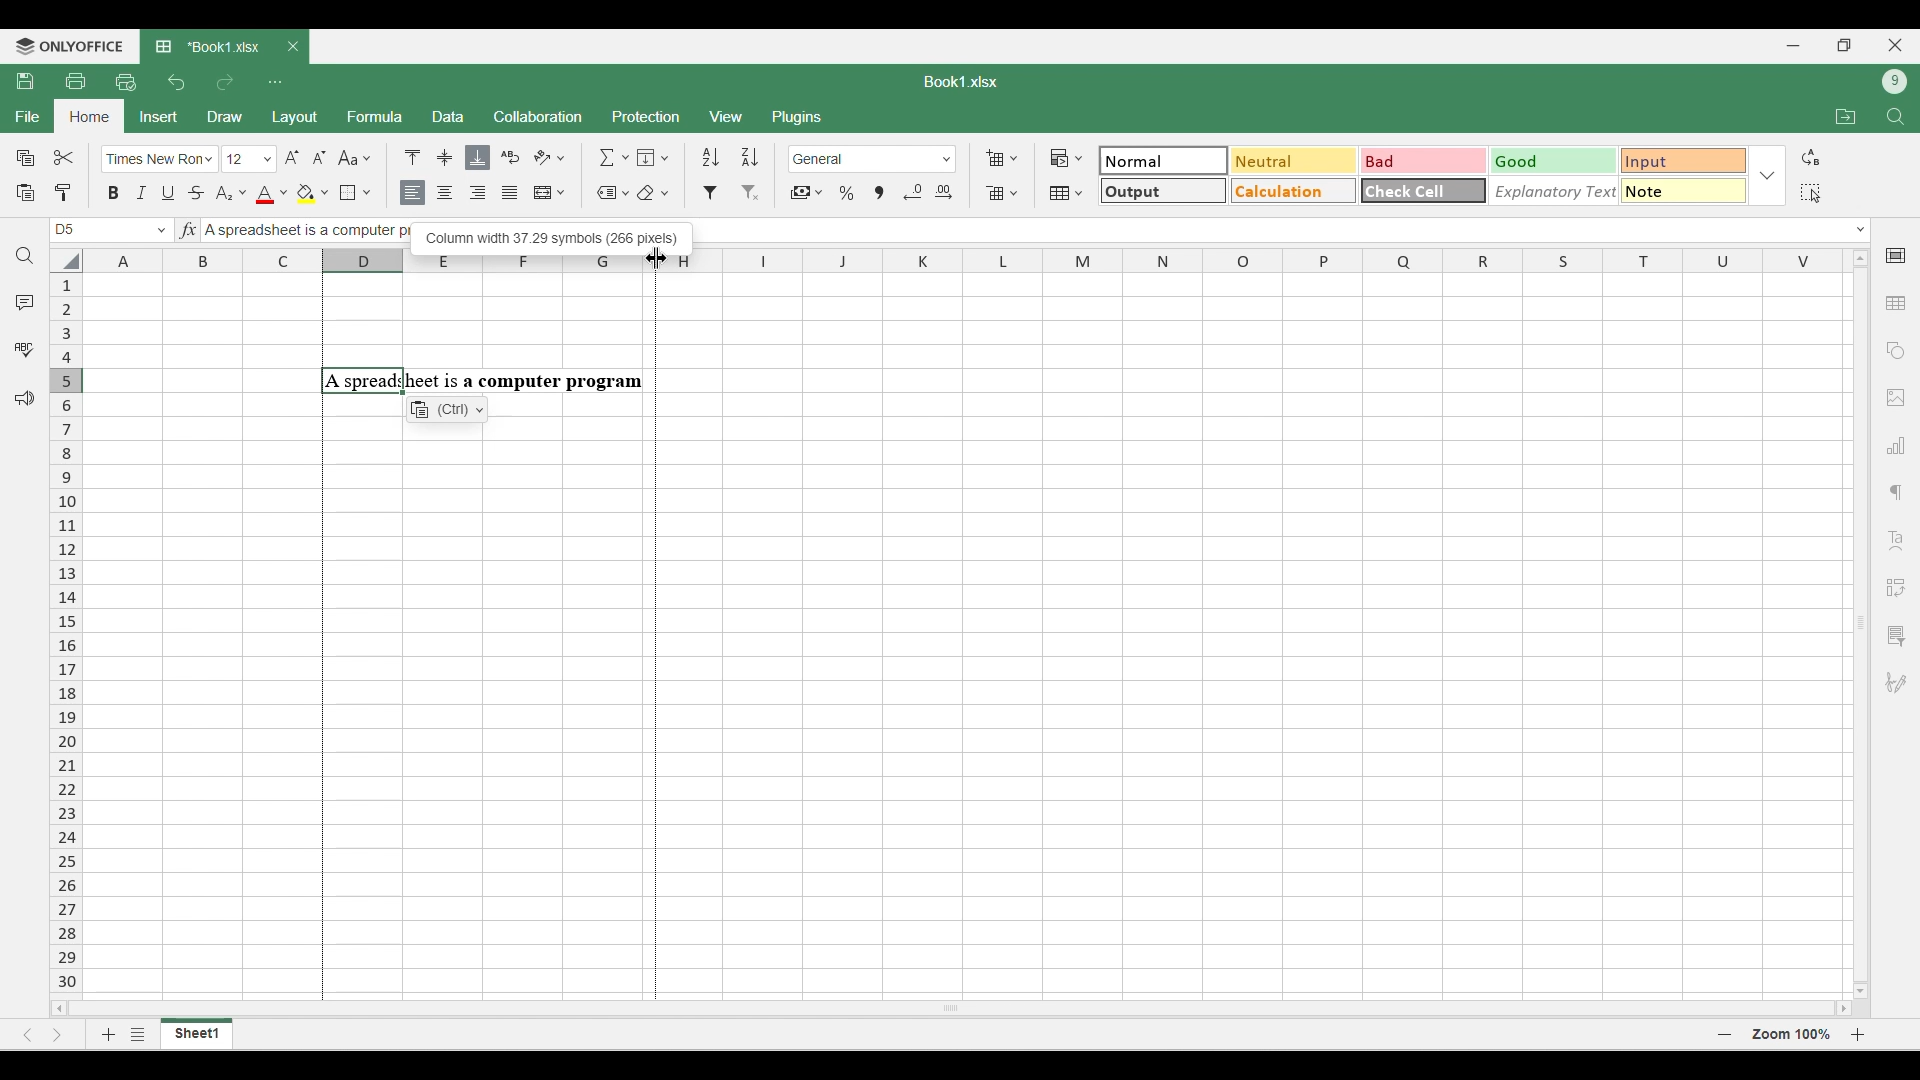 The height and width of the screenshot is (1080, 1920). What do you see at coordinates (731, 157) in the screenshot?
I see `Sort options` at bounding box center [731, 157].